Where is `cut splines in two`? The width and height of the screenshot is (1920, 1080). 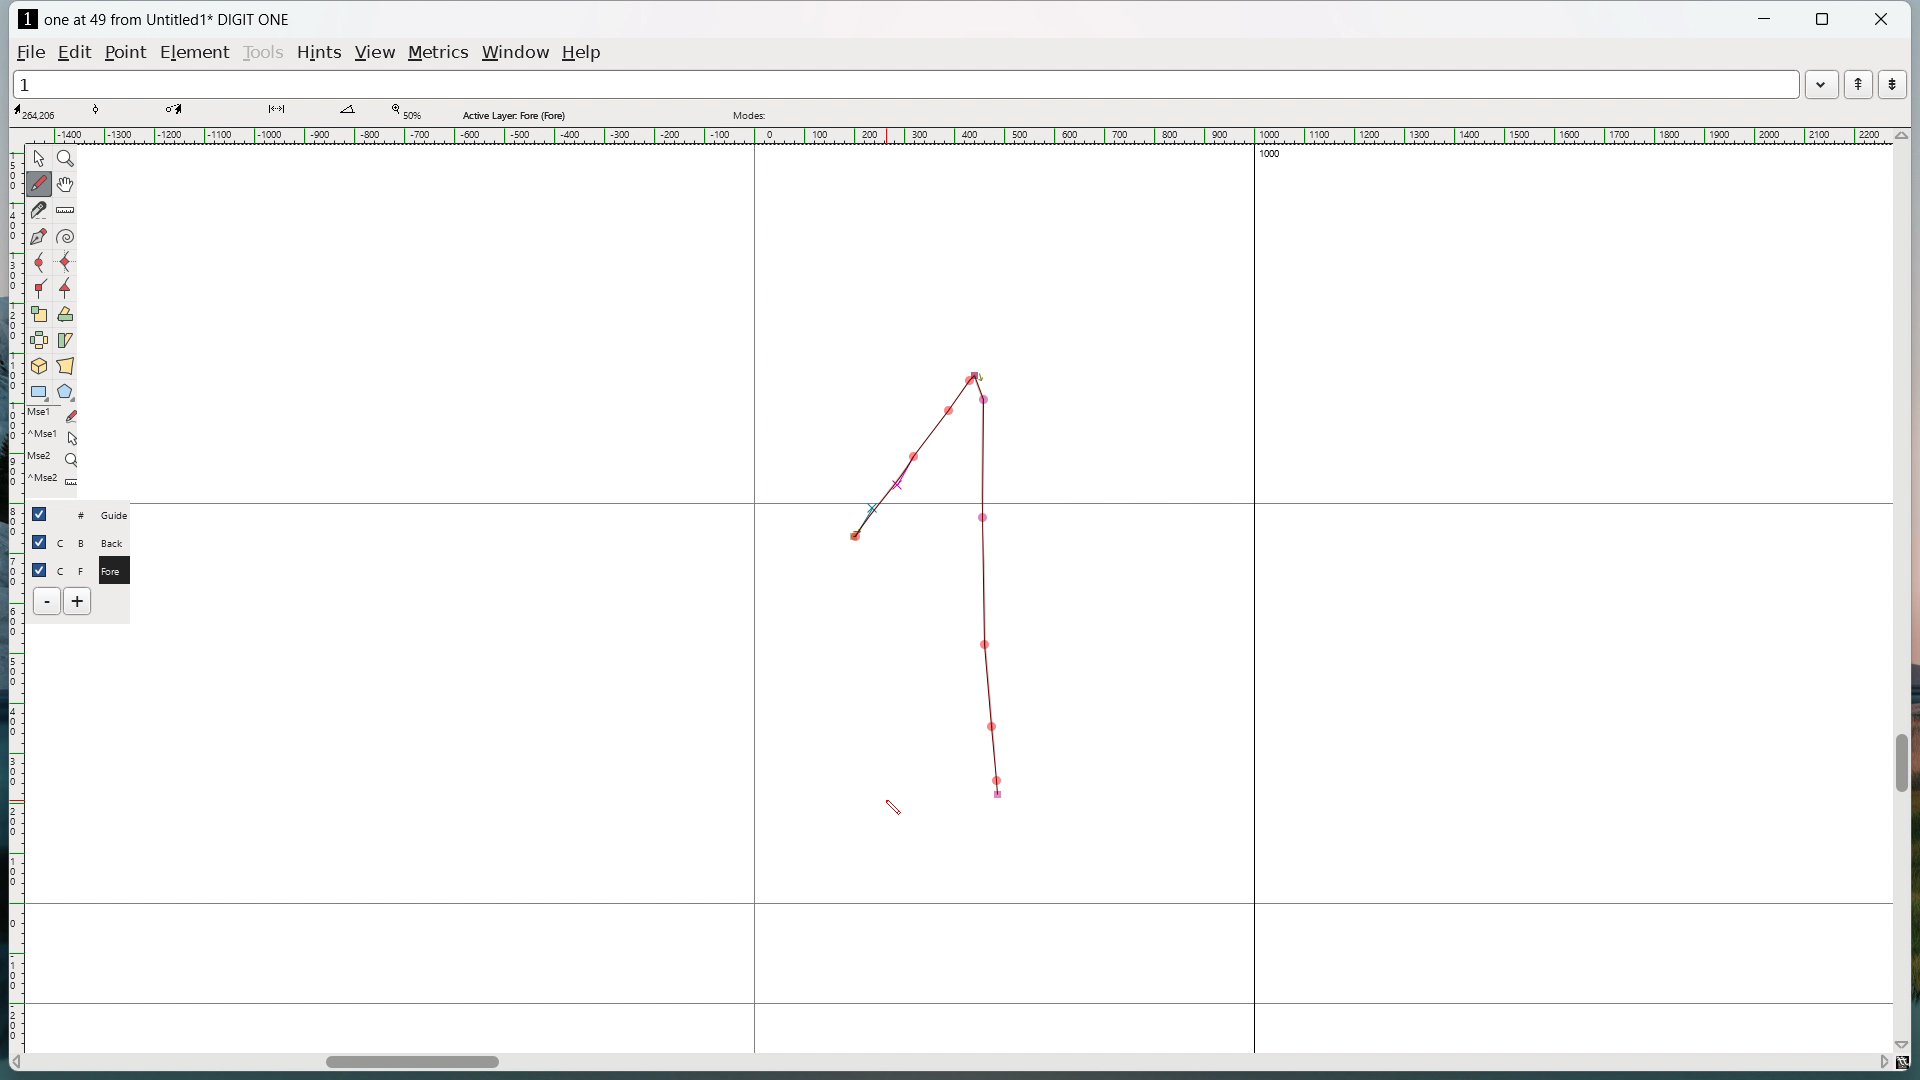 cut splines in two is located at coordinates (40, 210).